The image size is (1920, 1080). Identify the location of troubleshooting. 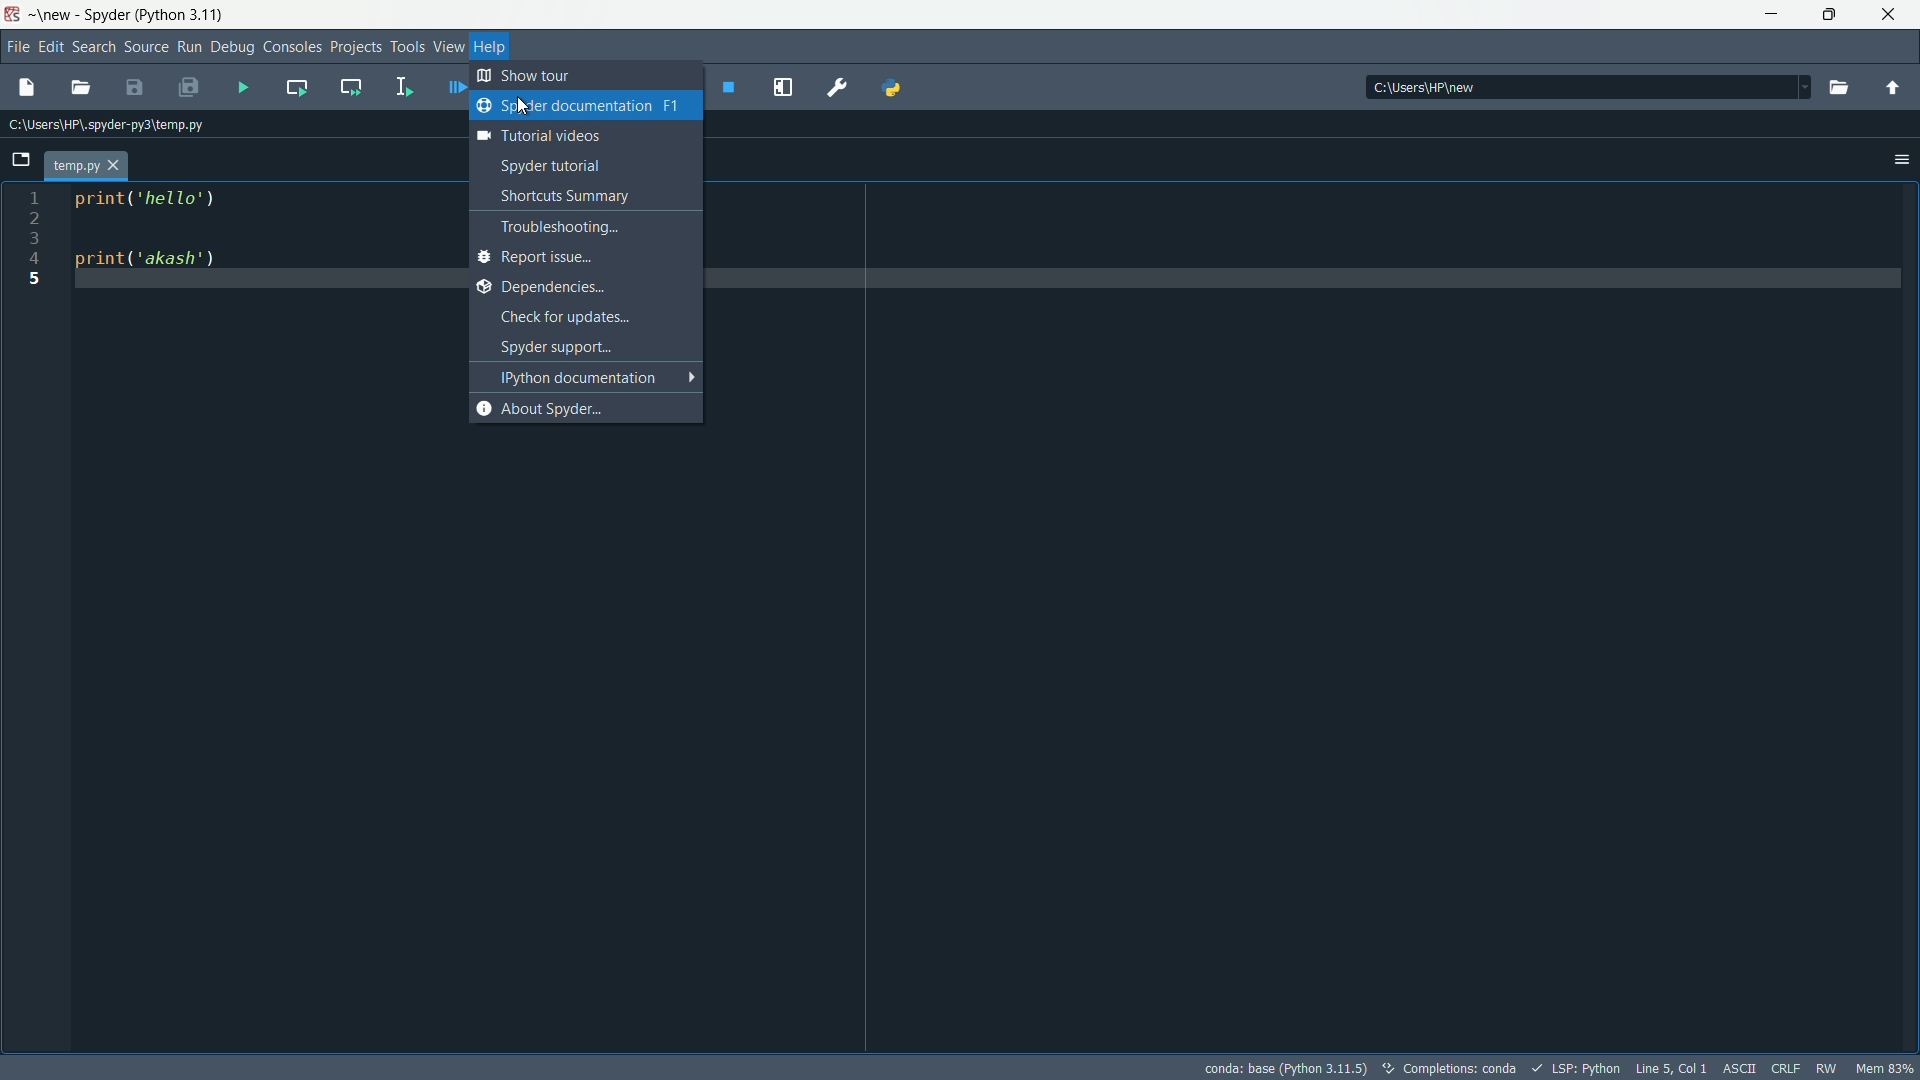
(588, 226).